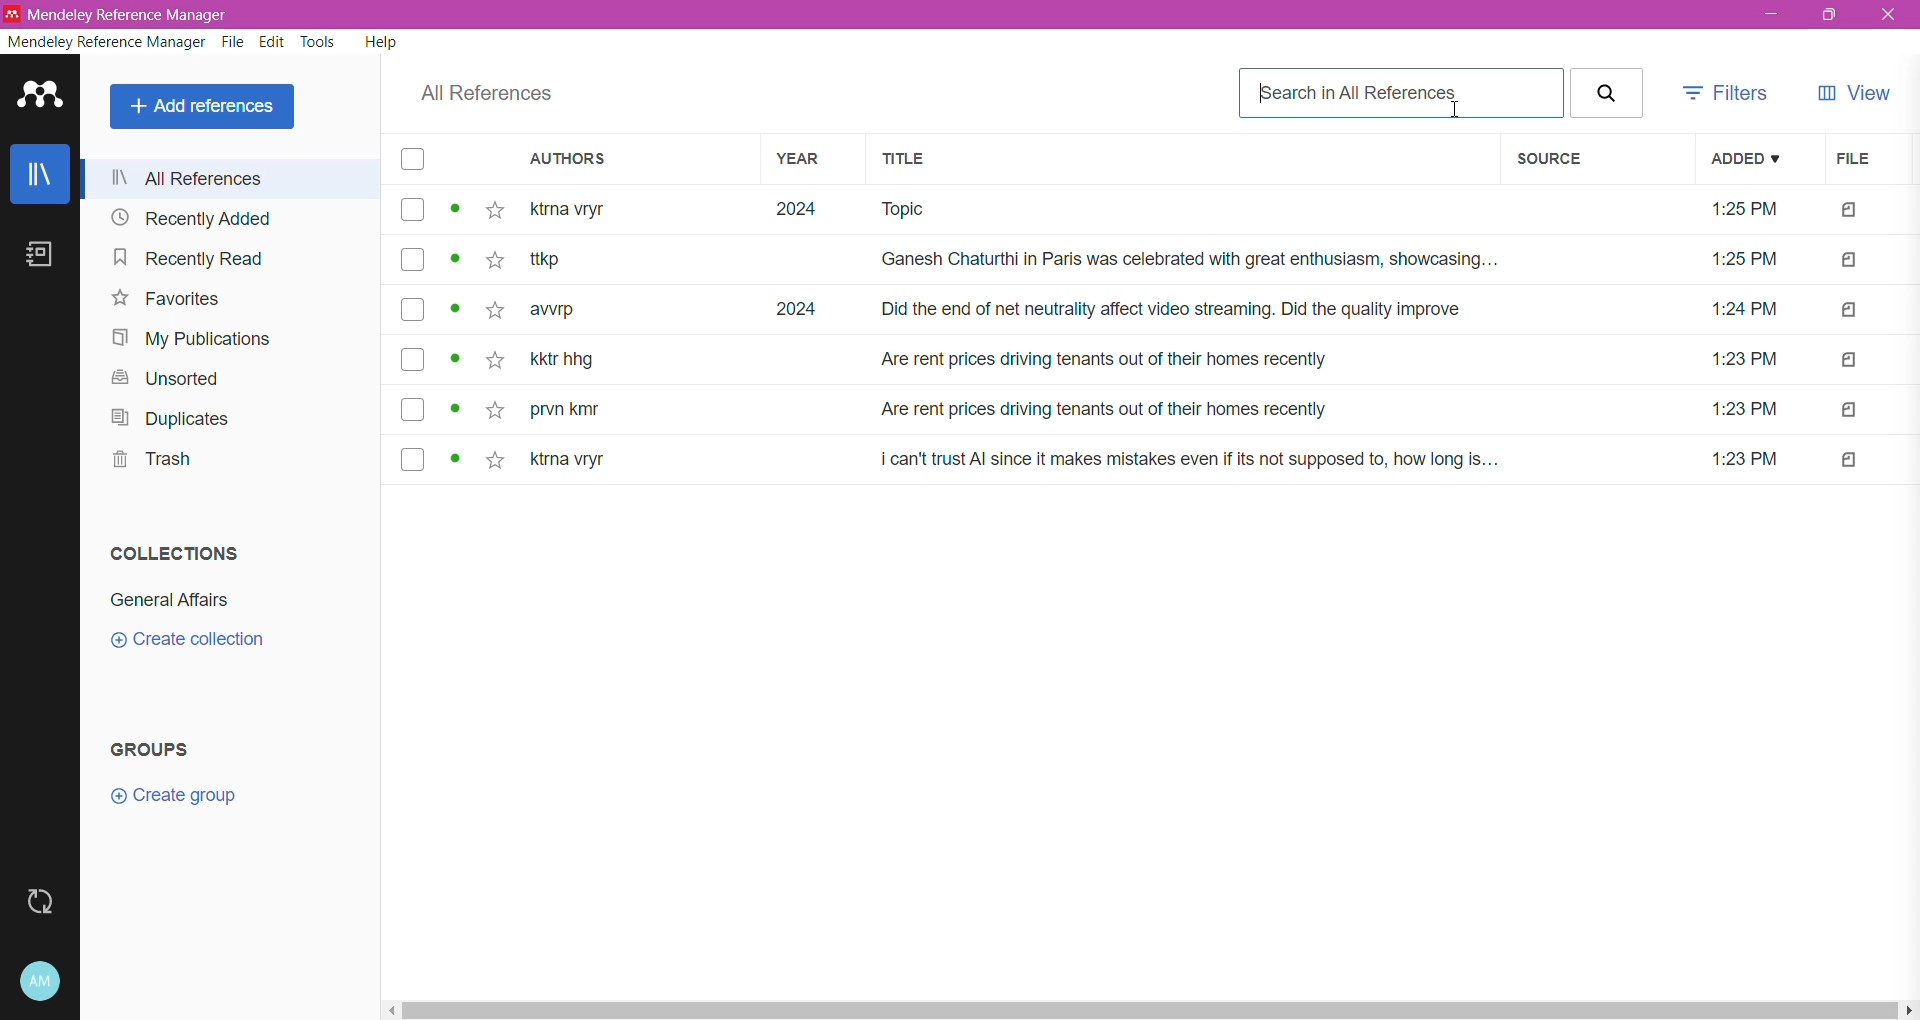  Describe the element at coordinates (316, 44) in the screenshot. I see `Tools` at that location.